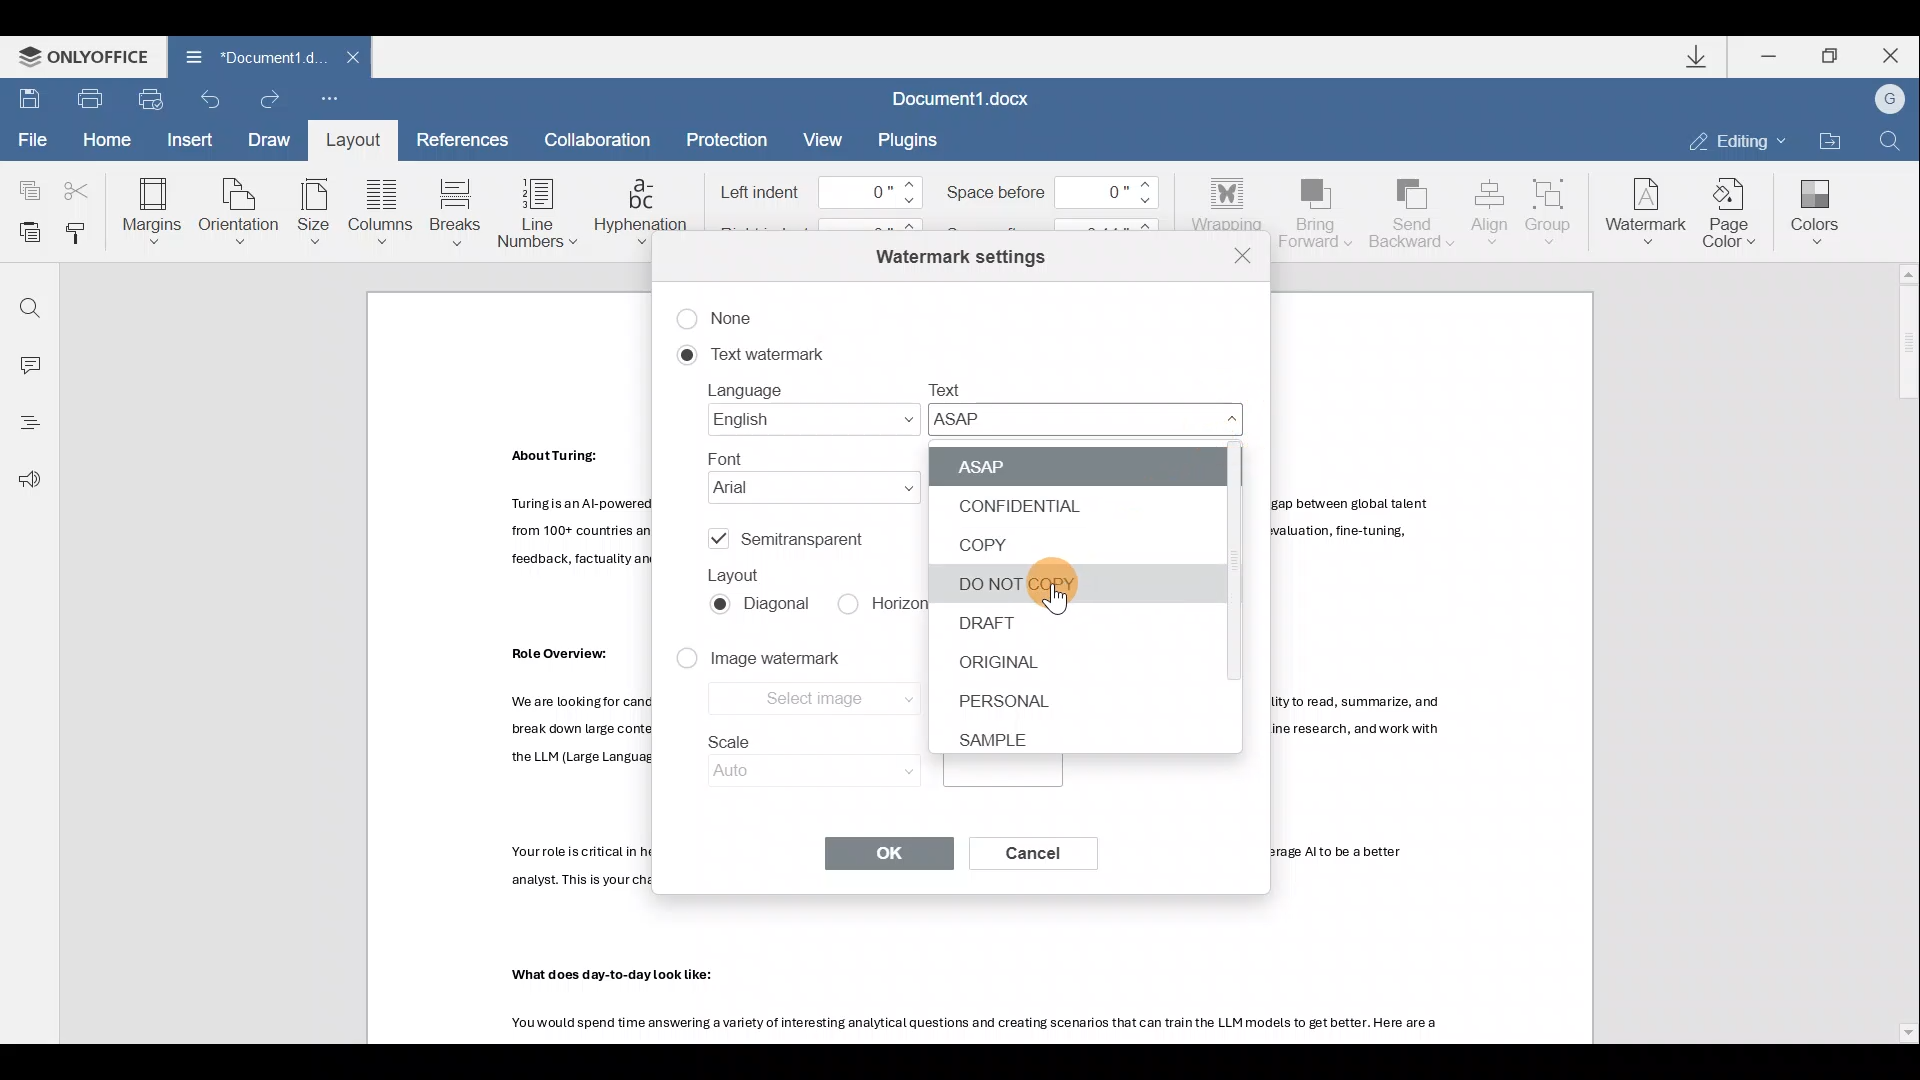 The width and height of the screenshot is (1920, 1080). What do you see at coordinates (556, 454) in the screenshot?
I see `` at bounding box center [556, 454].